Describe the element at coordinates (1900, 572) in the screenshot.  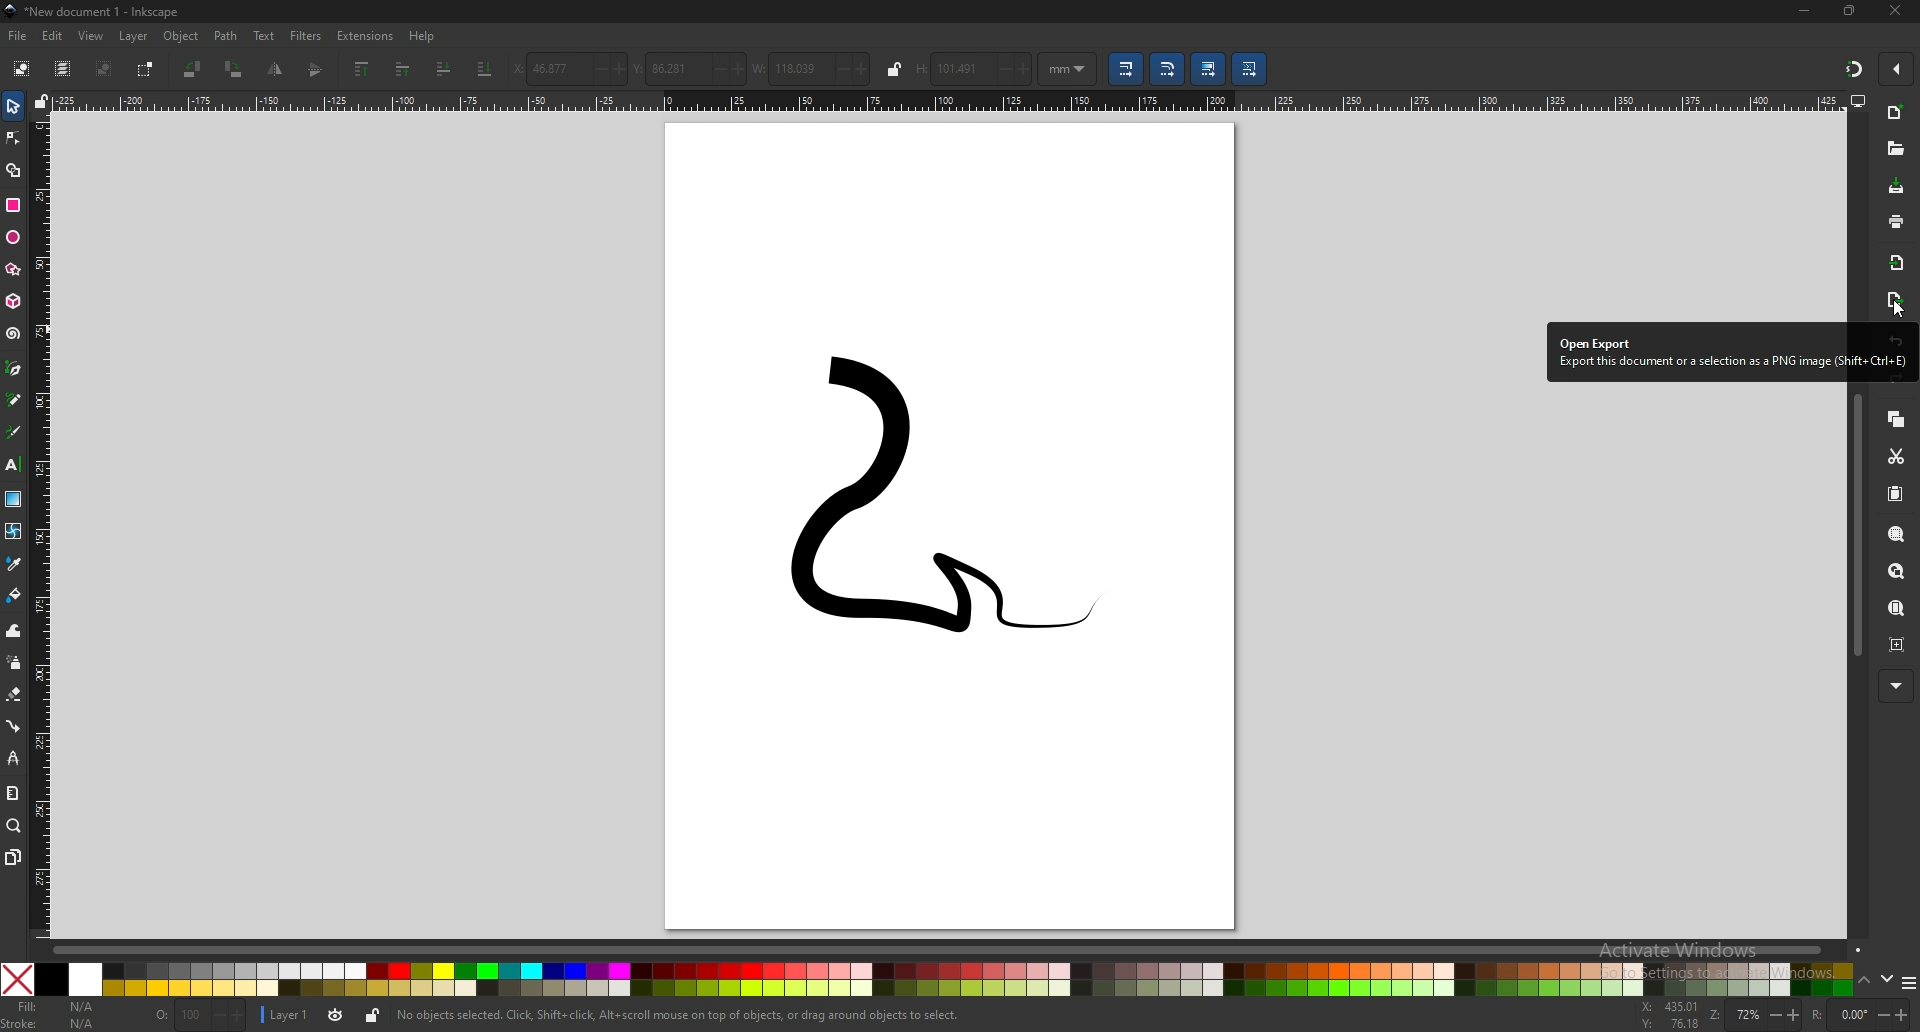
I see `zoom drawing` at that location.